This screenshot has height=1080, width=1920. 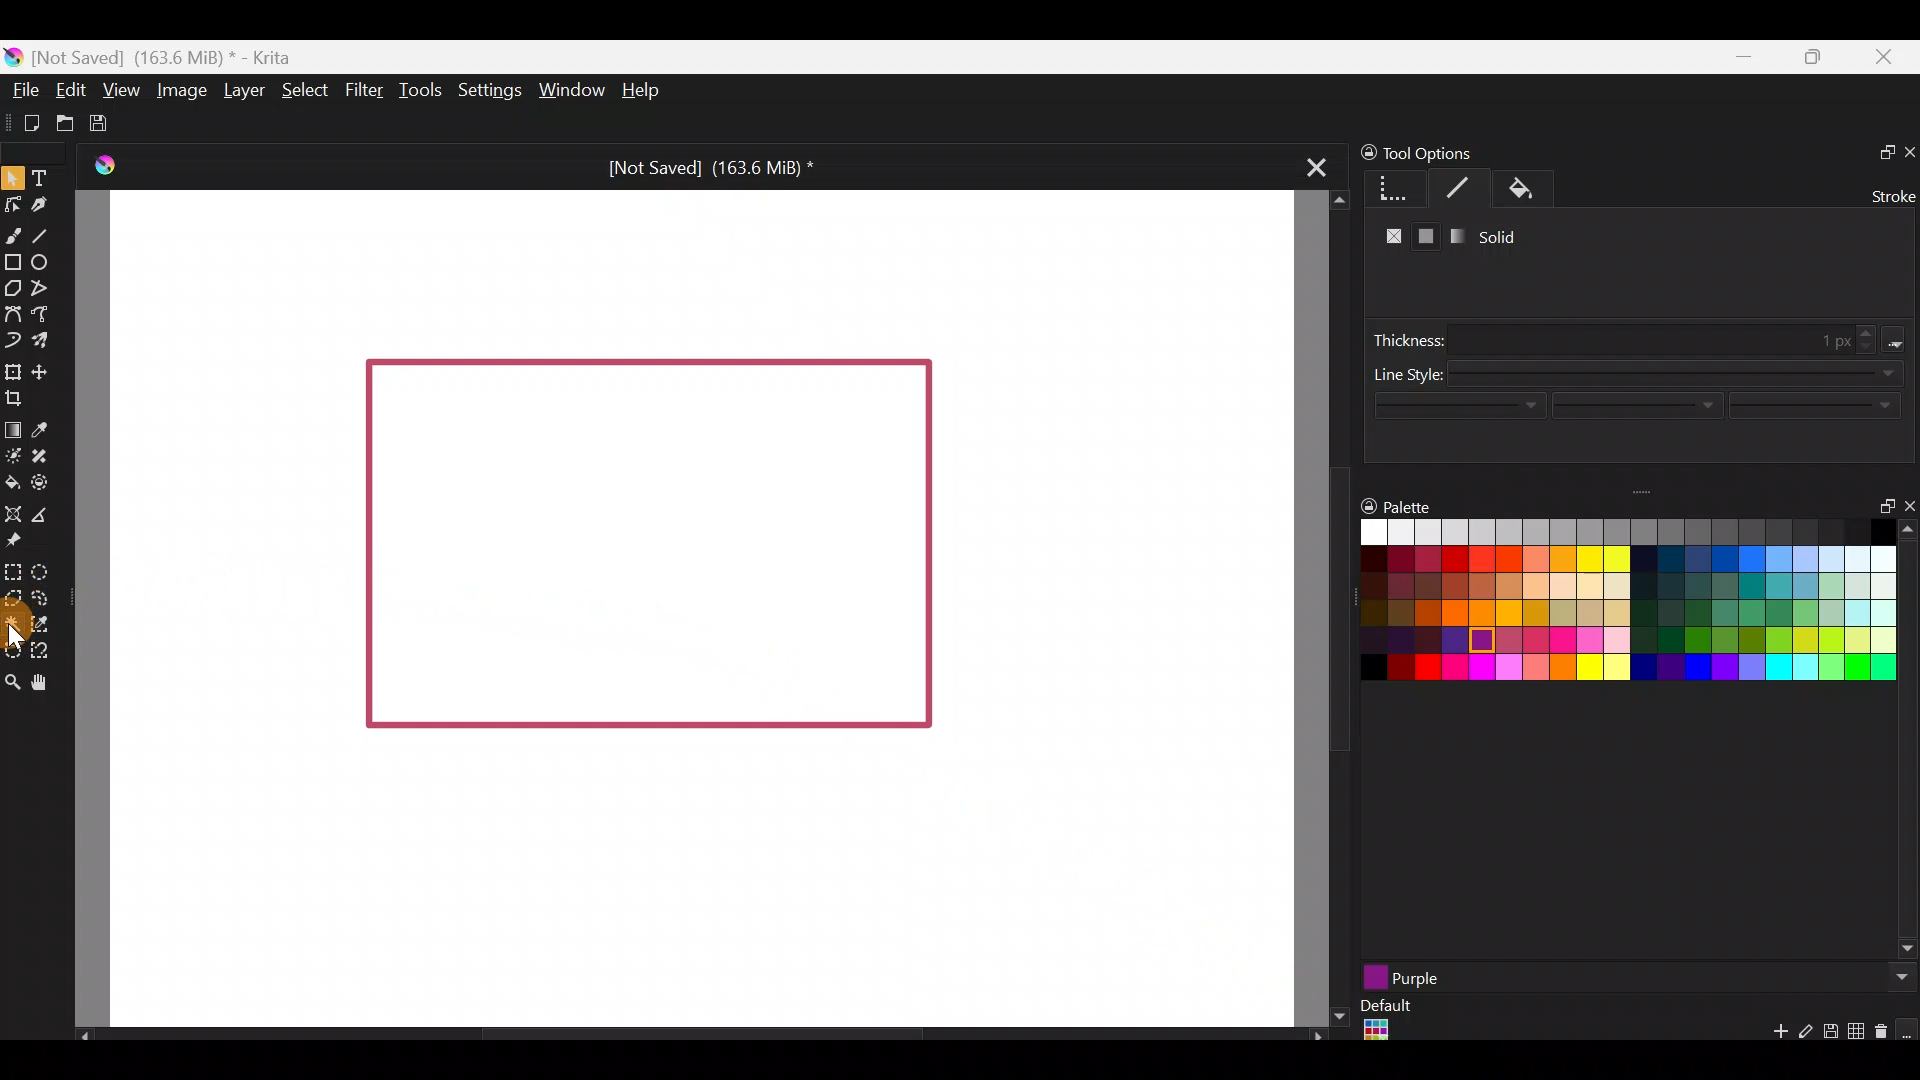 What do you see at coordinates (1317, 173) in the screenshot?
I see `Close tab` at bounding box center [1317, 173].